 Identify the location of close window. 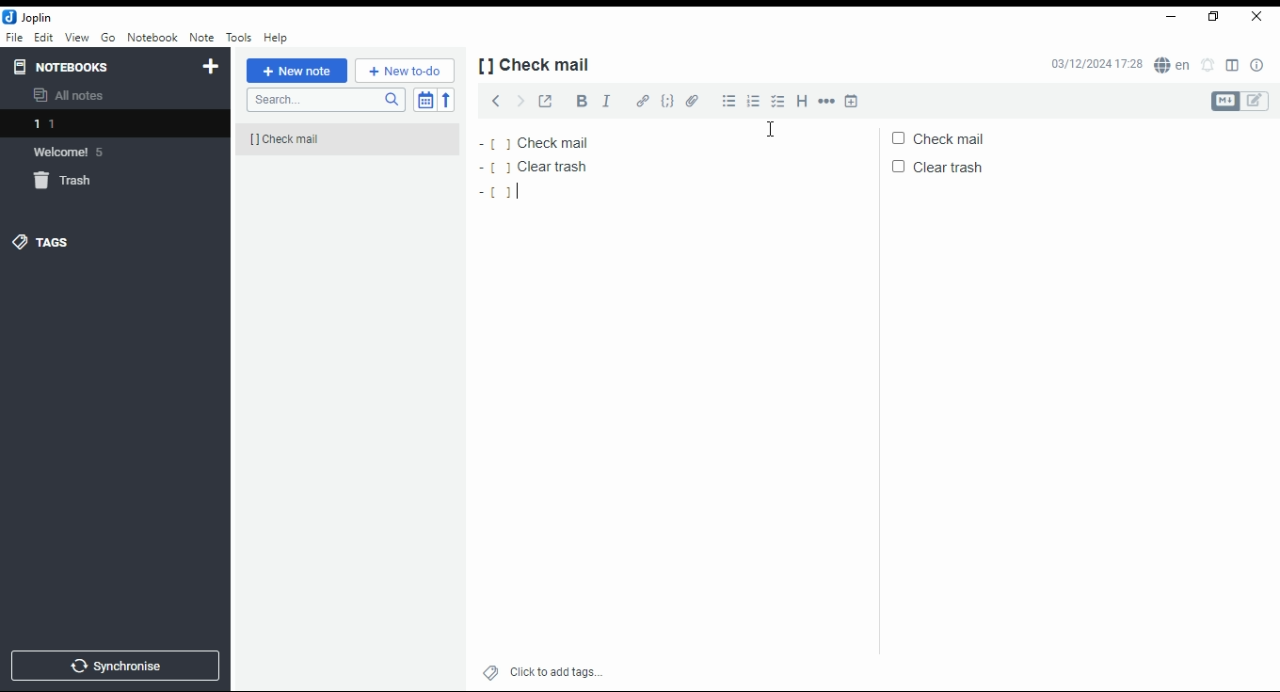
(1257, 18).